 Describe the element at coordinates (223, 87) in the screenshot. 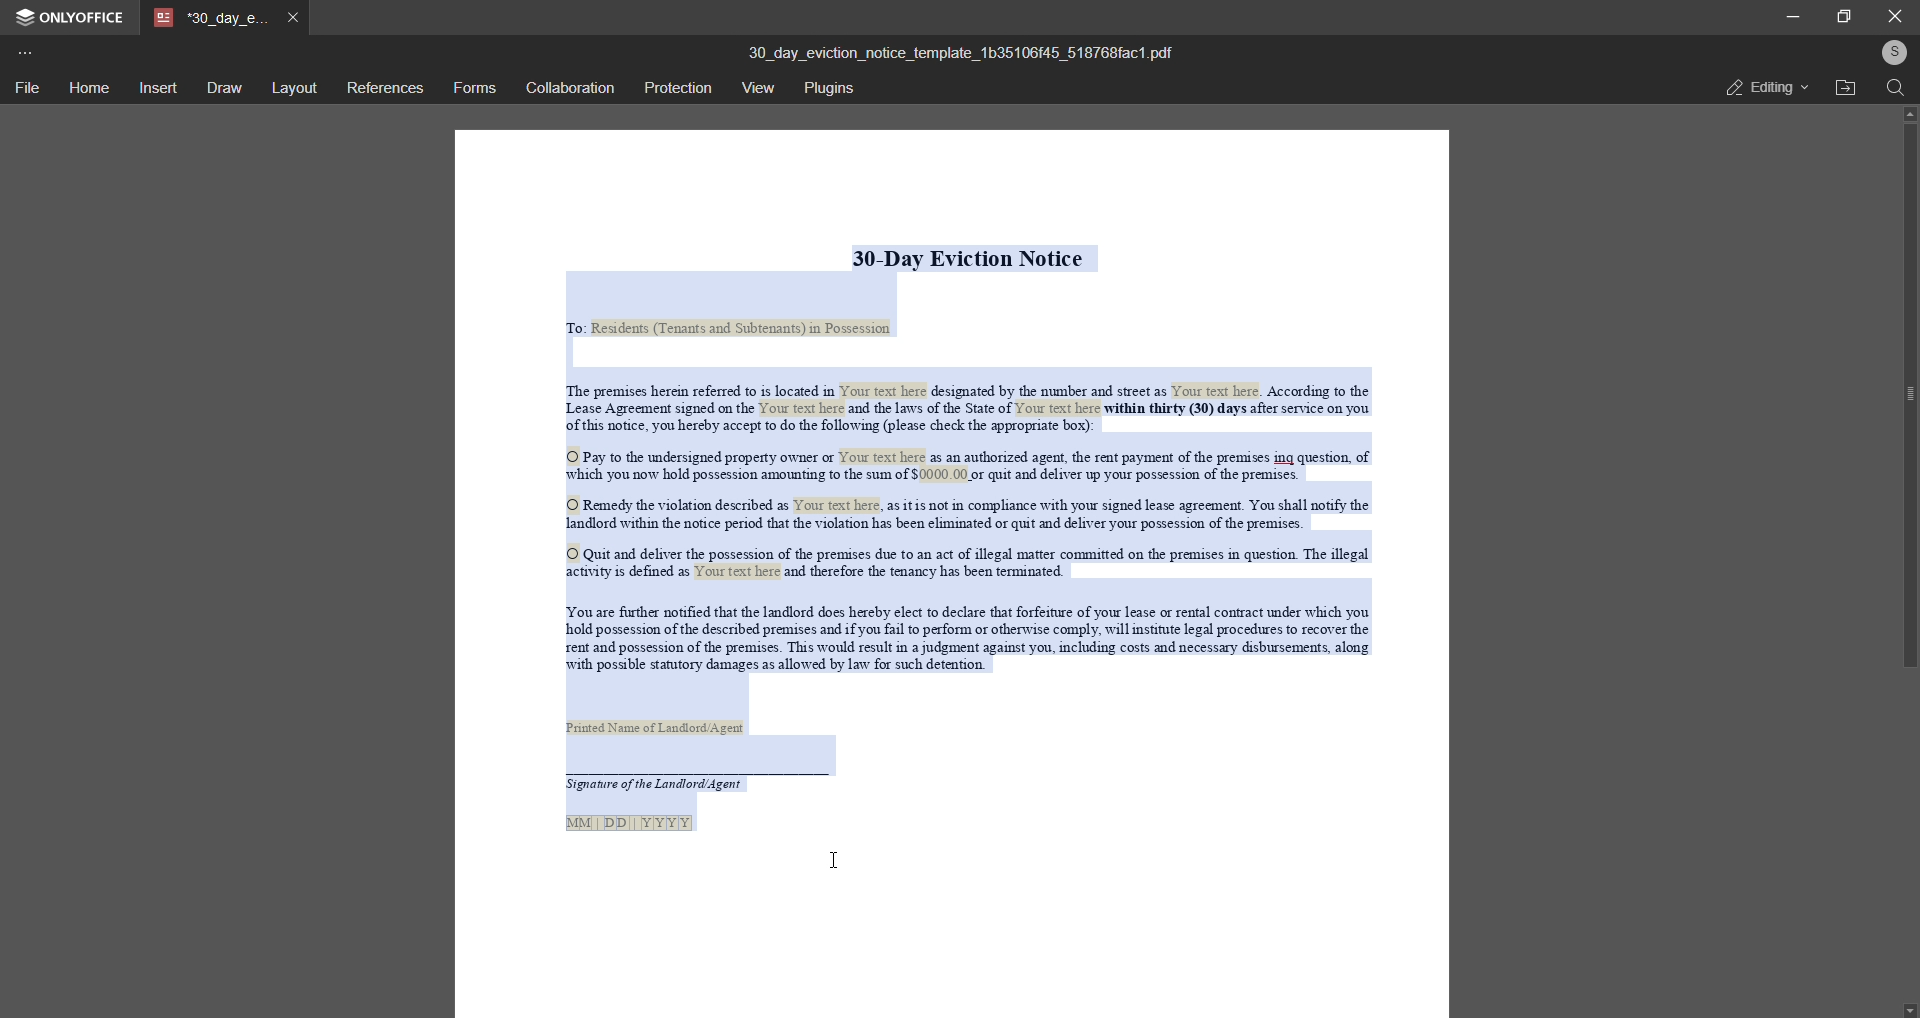

I see `draw` at that location.